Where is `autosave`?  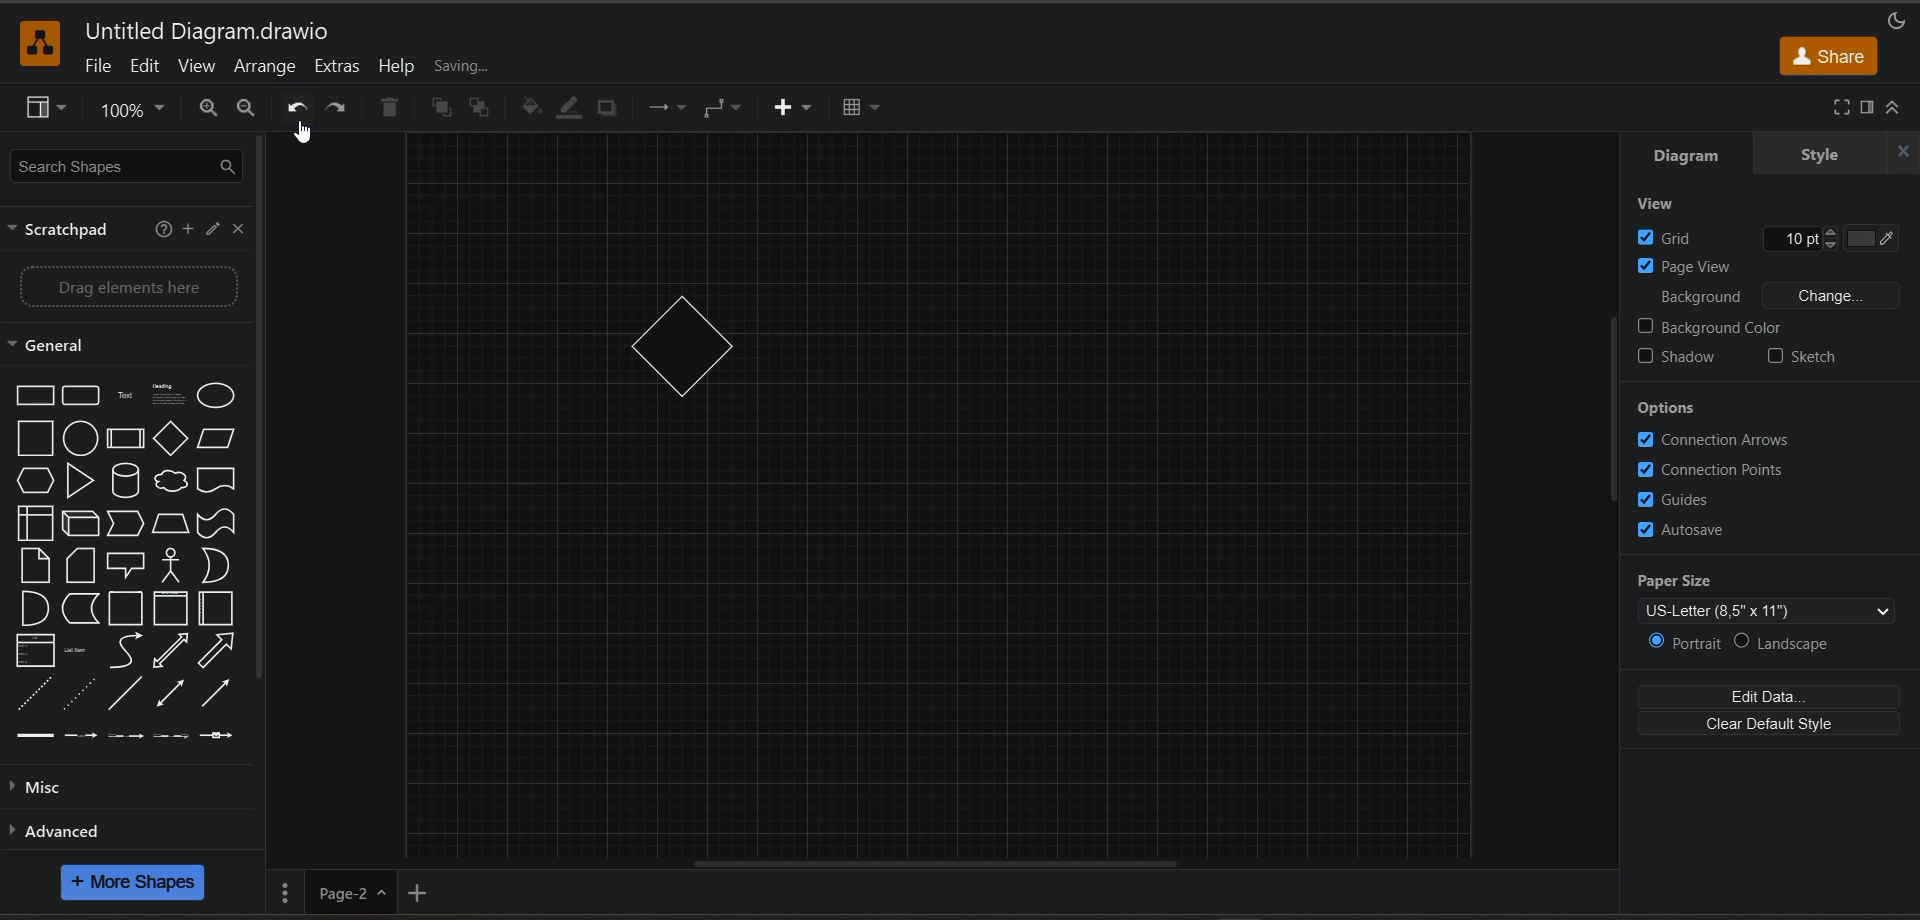 autosave is located at coordinates (1694, 530).